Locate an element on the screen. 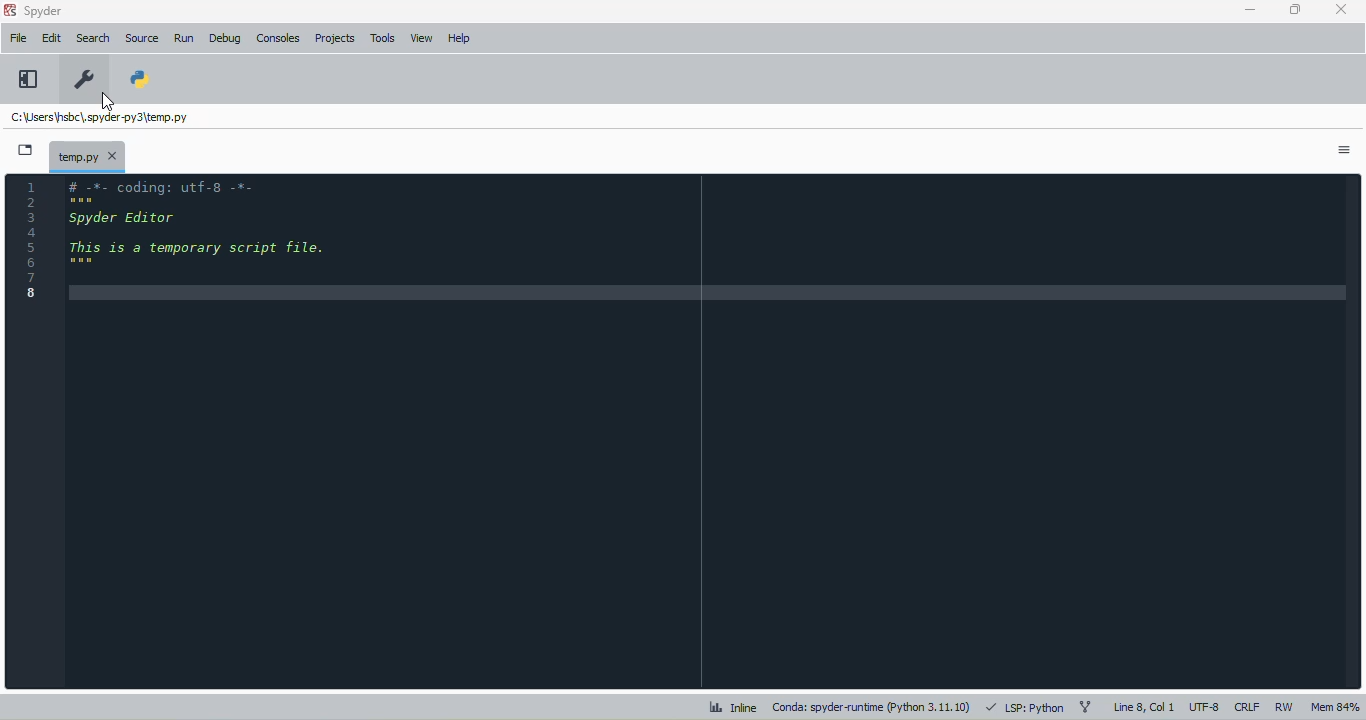  CRLF is located at coordinates (1249, 708).